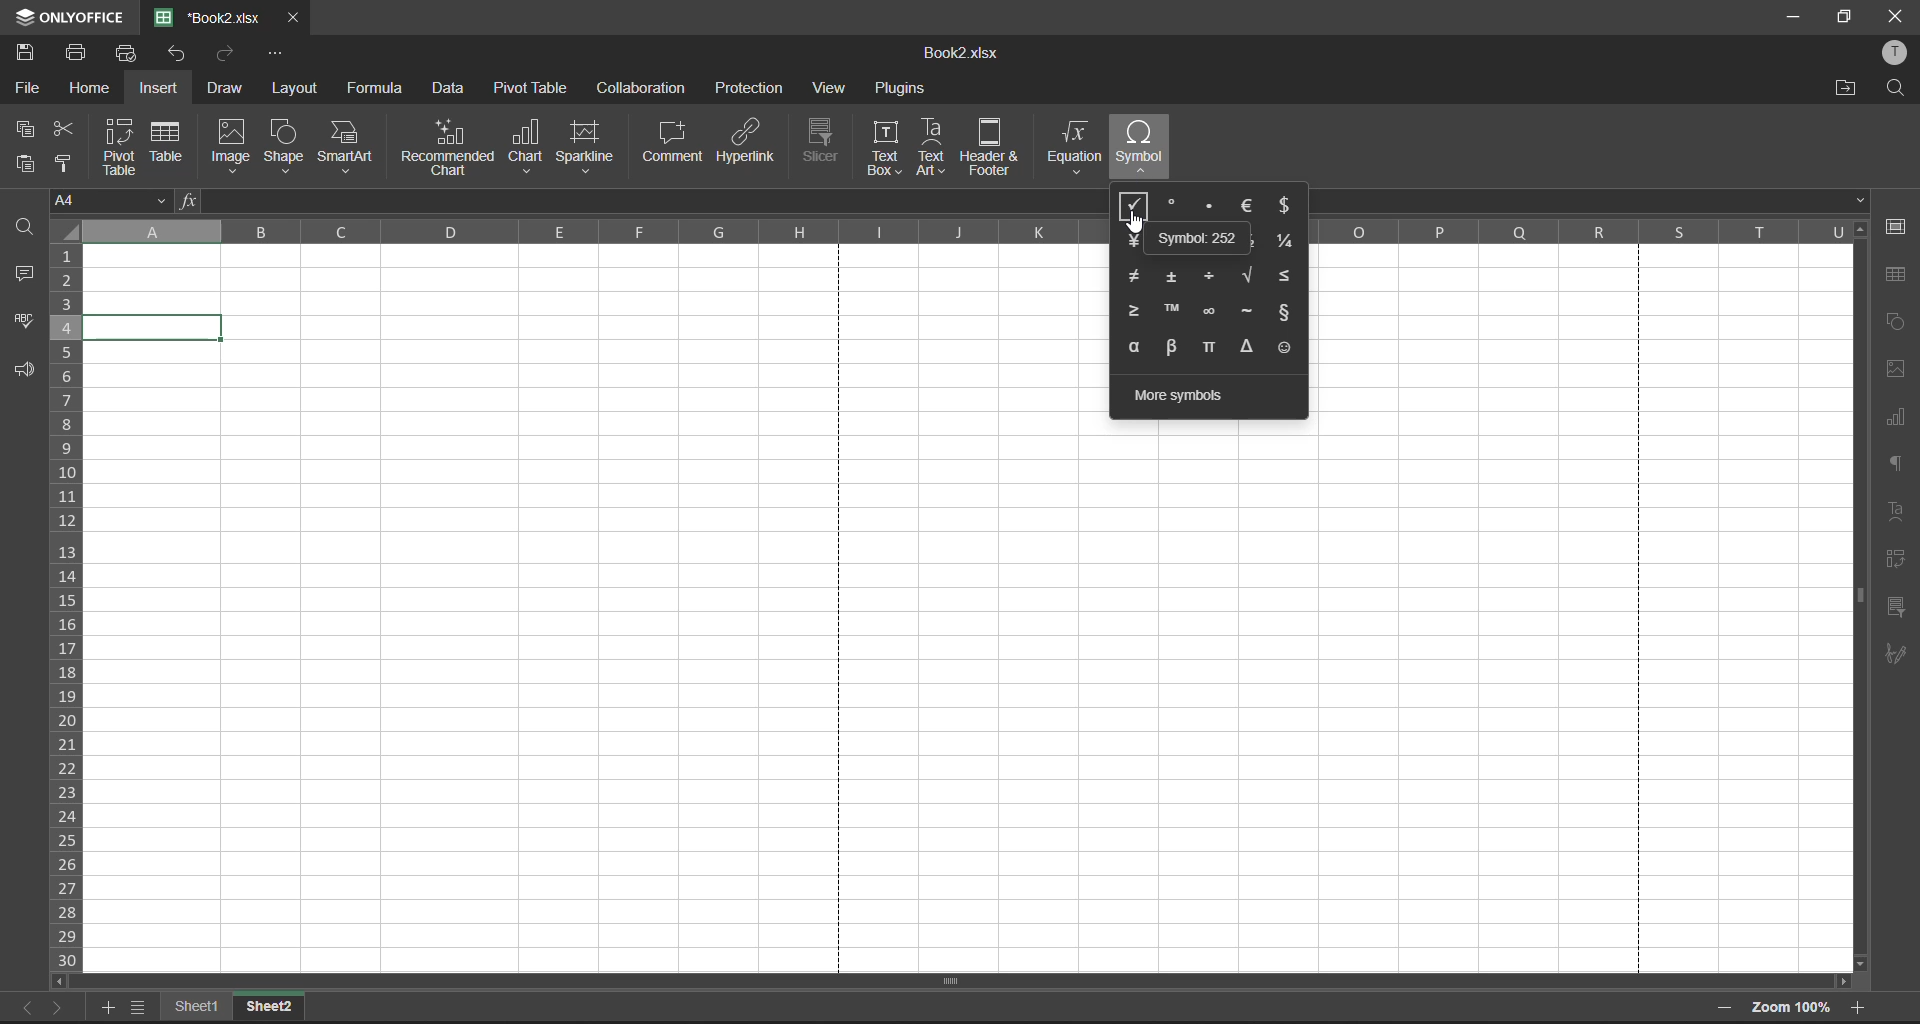 This screenshot has height=1024, width=1920. I want to click on tooltip, so click(1202, 239).